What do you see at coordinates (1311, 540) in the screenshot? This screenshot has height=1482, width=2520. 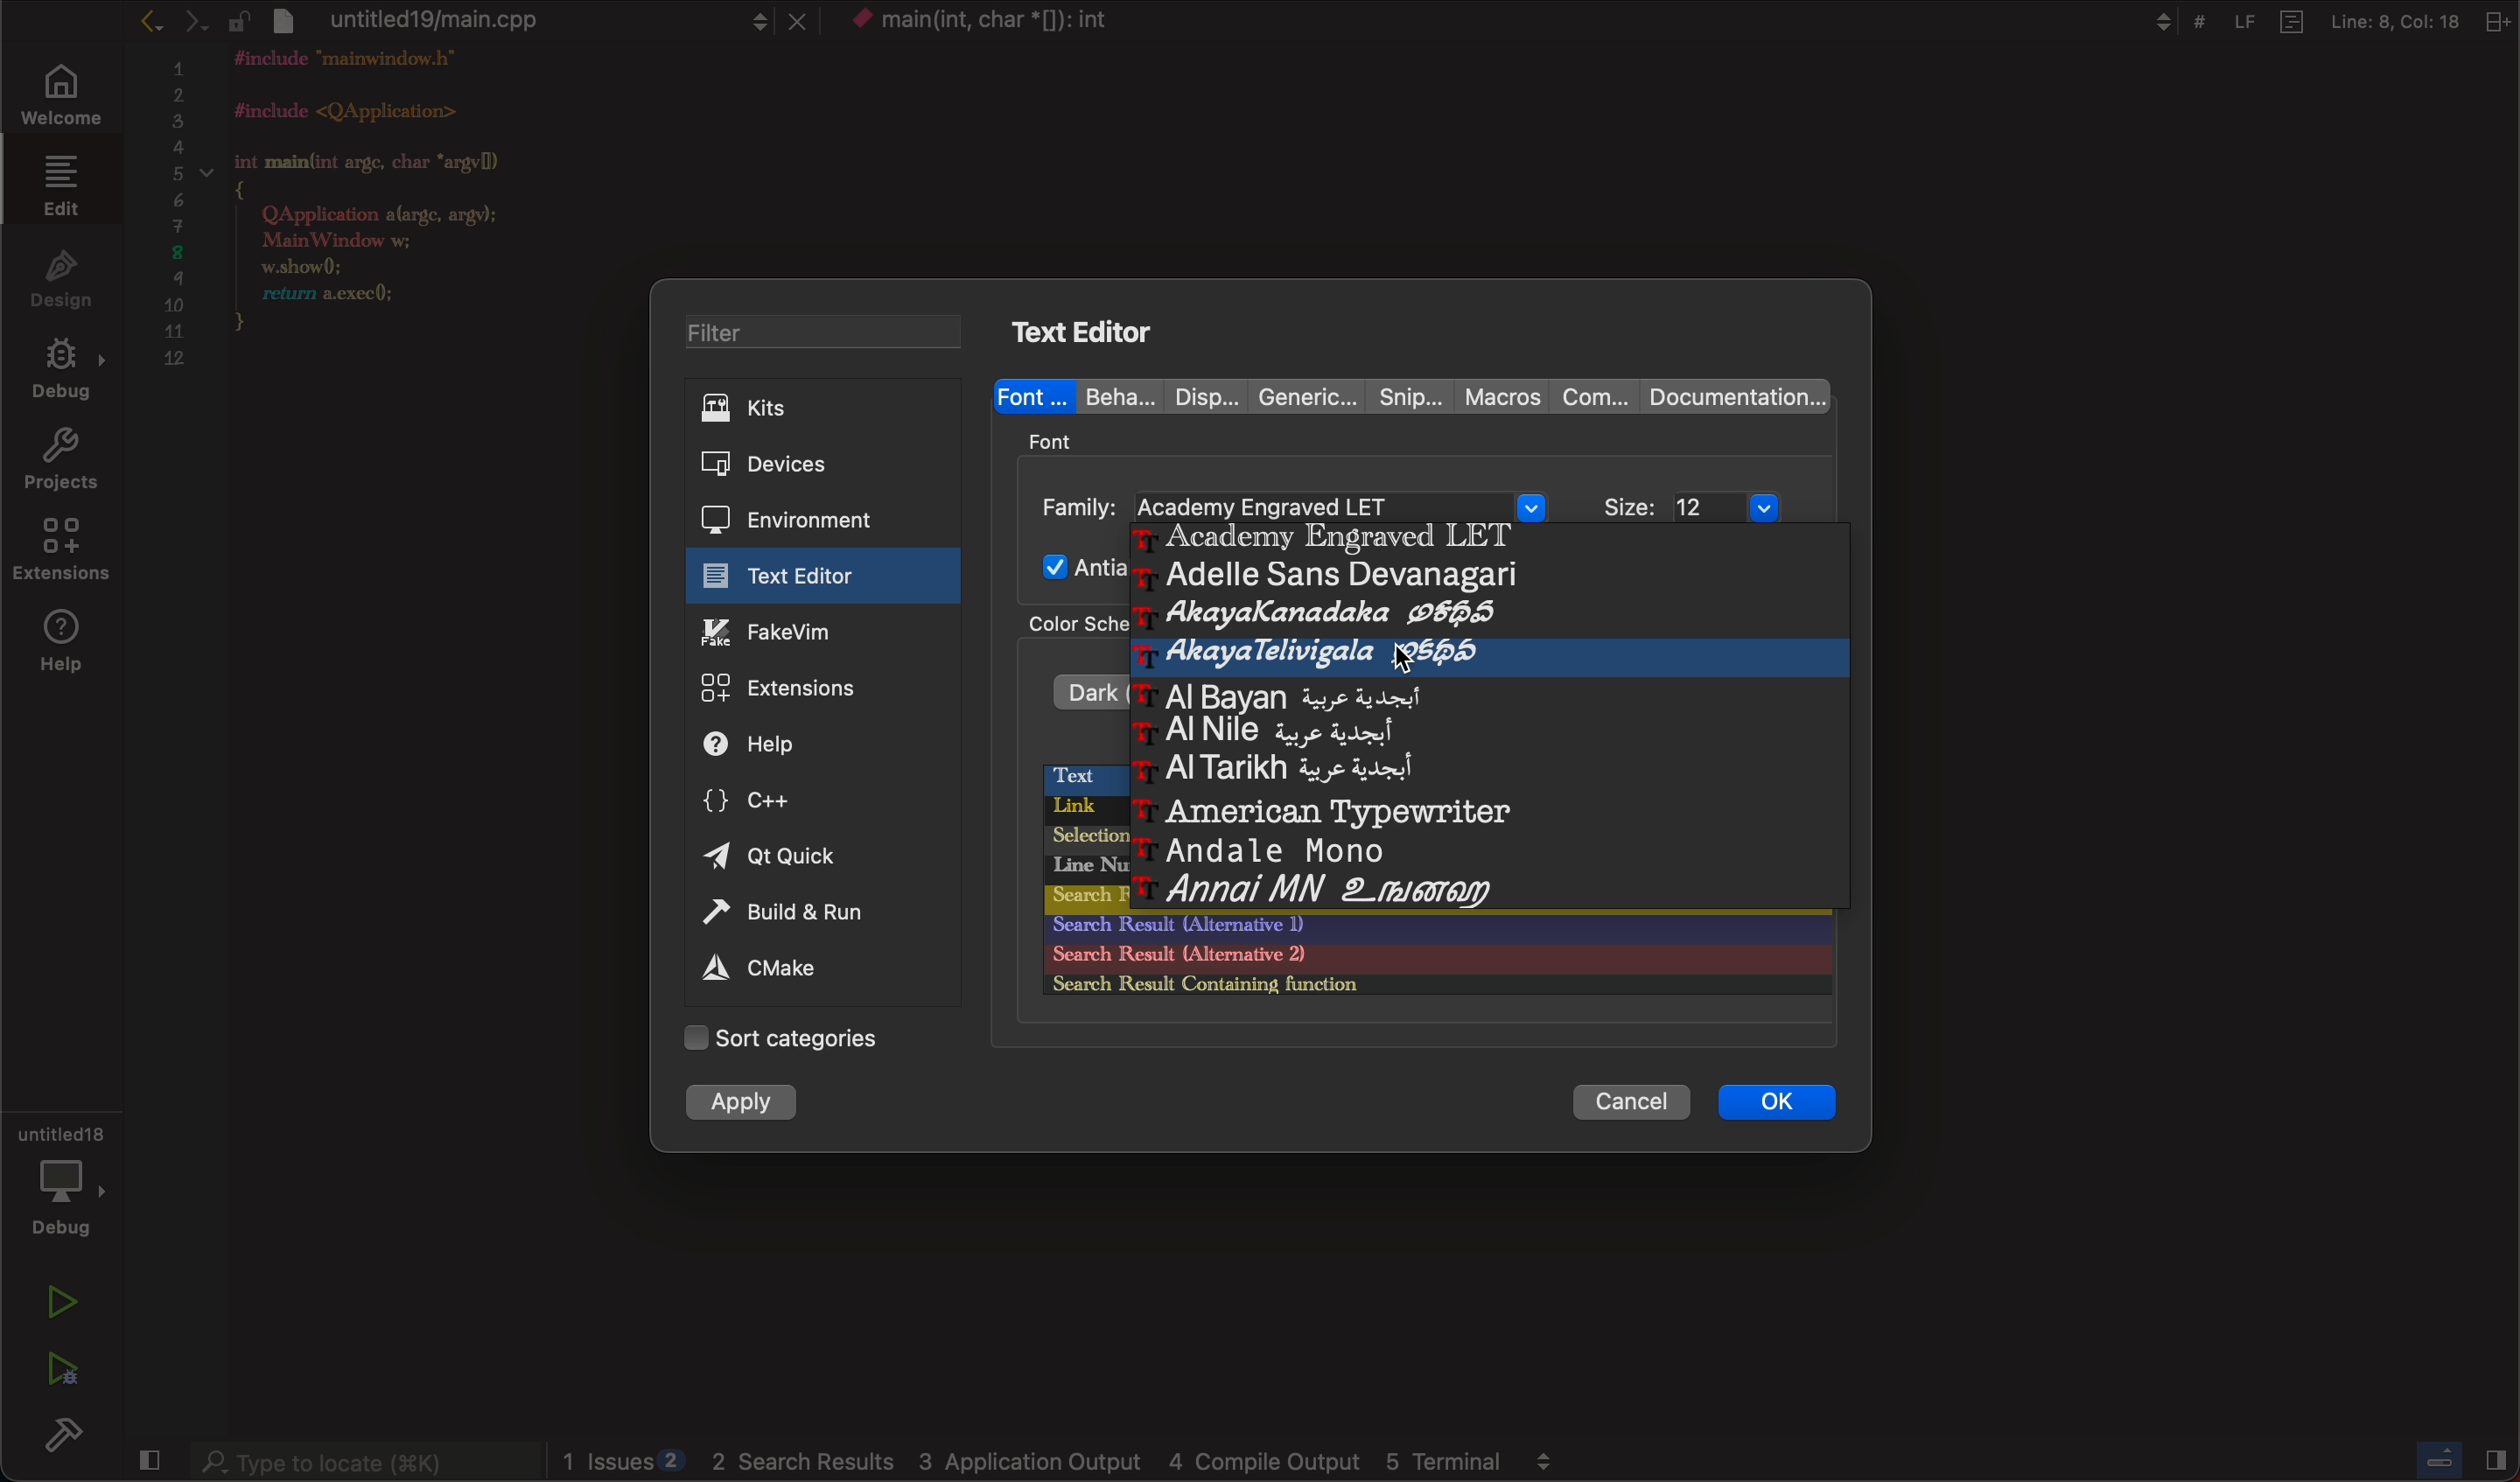 I see `ACADEMY ` at bounding box center [1311, 540].